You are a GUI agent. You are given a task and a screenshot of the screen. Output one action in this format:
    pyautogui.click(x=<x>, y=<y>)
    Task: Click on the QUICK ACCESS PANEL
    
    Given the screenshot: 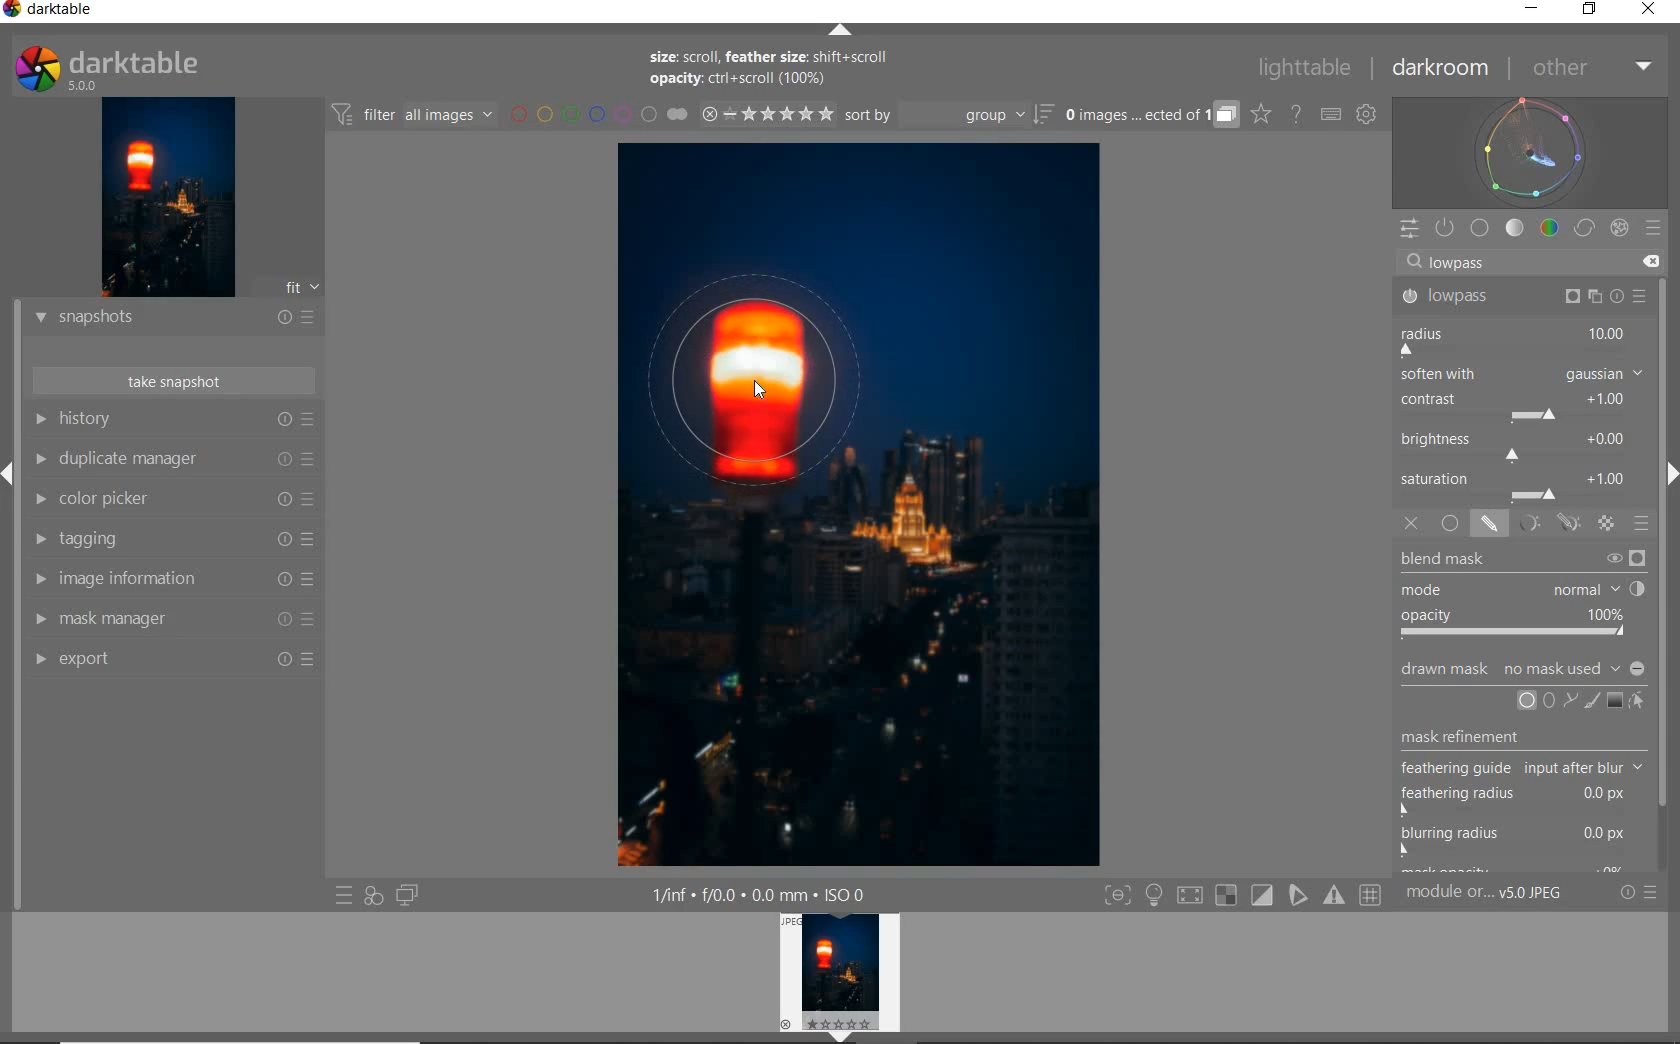 What is the action you would take?
    pyautogui.click(x=1409, y=225)
    